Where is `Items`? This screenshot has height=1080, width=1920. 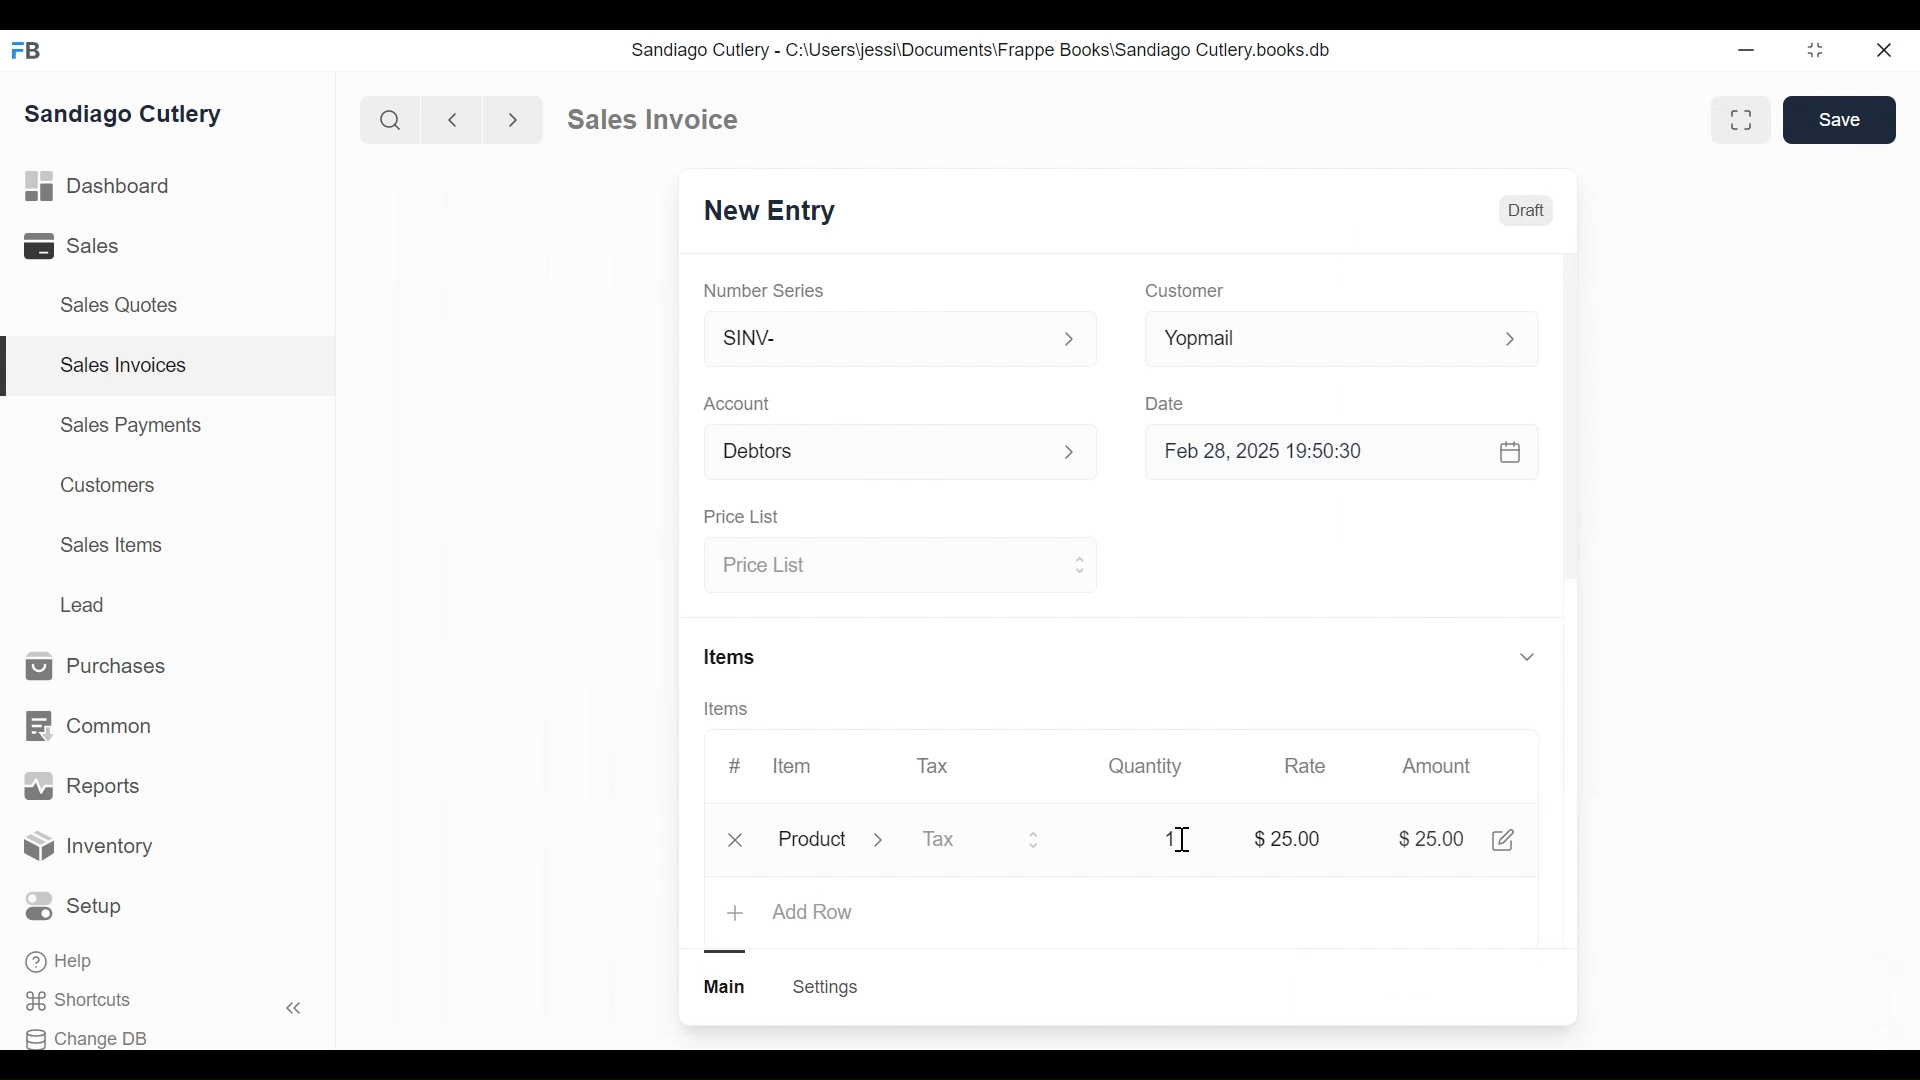
Items is located at coordinates (733, 655).